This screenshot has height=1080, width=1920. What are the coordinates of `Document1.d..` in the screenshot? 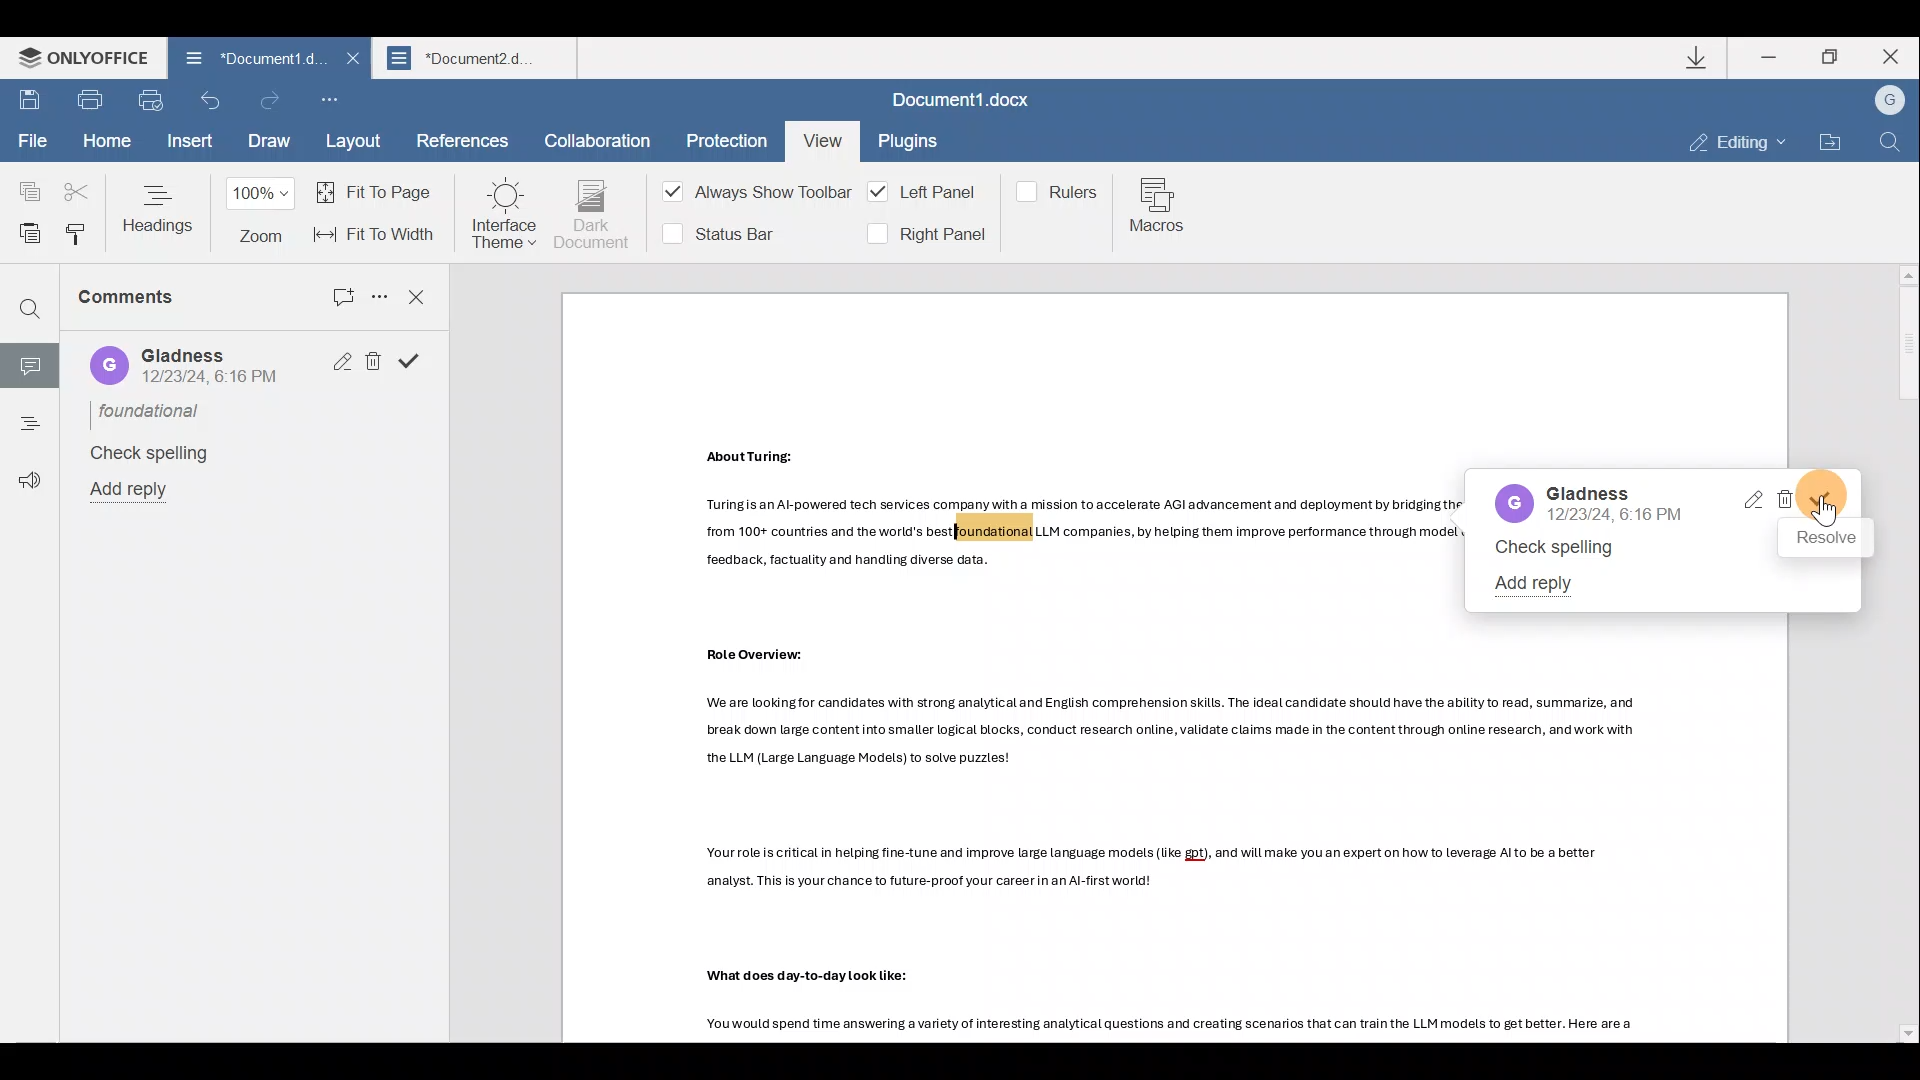 It's located at (241, 61).